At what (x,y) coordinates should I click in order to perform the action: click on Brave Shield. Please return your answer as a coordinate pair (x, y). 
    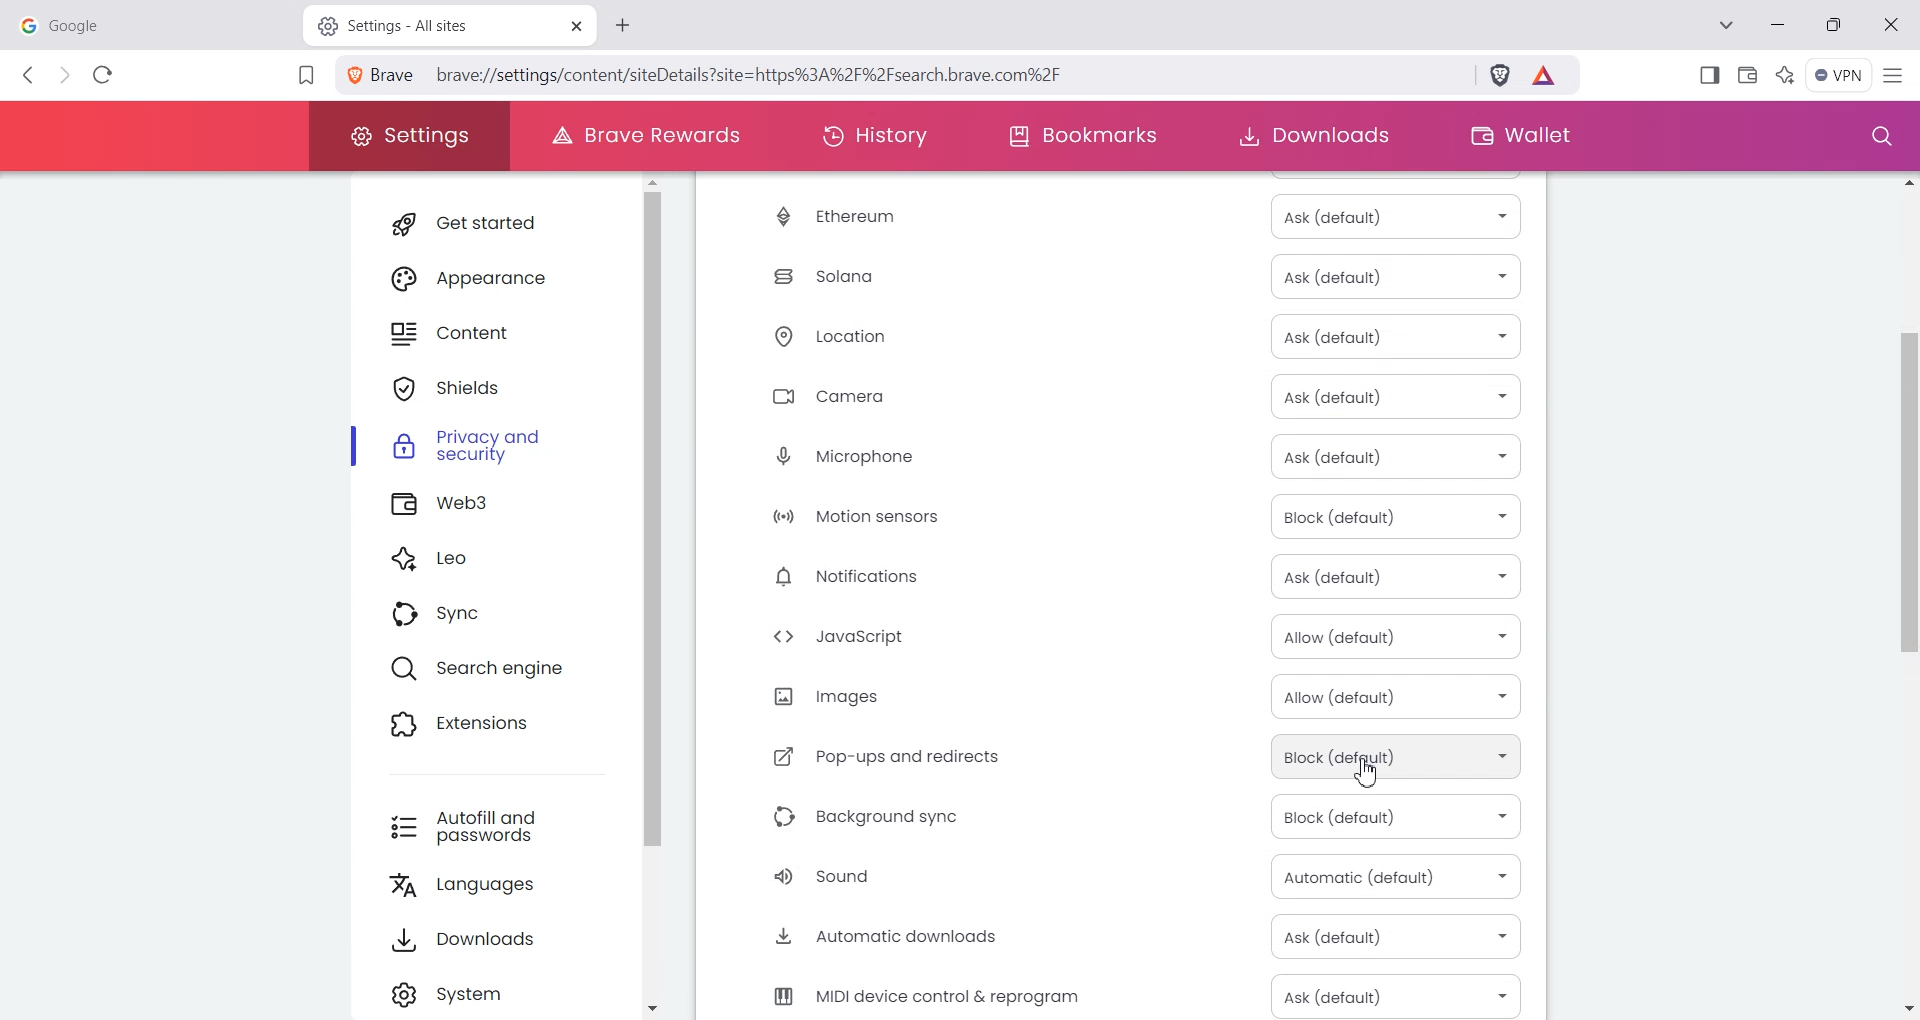
    Looking at the image, I should click on (1500, 78).